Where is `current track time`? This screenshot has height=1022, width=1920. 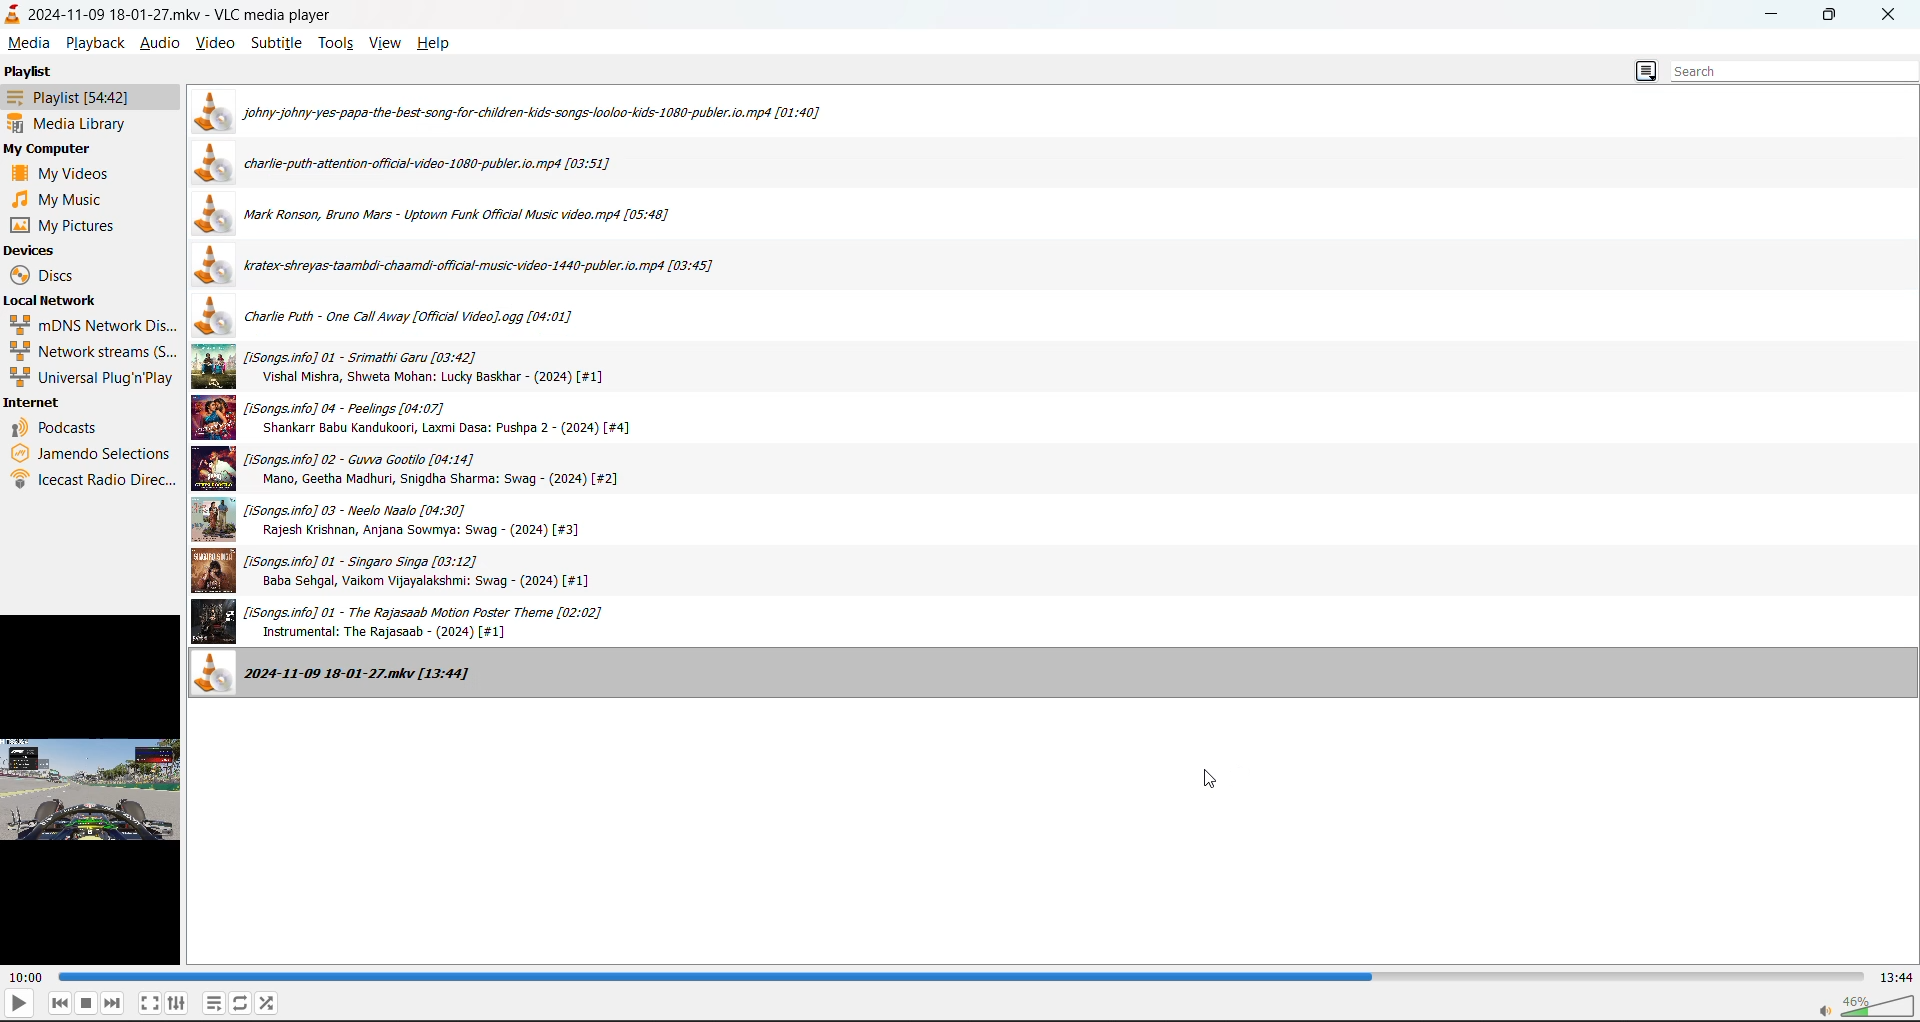 current track time is located at coordinates (26, 977).